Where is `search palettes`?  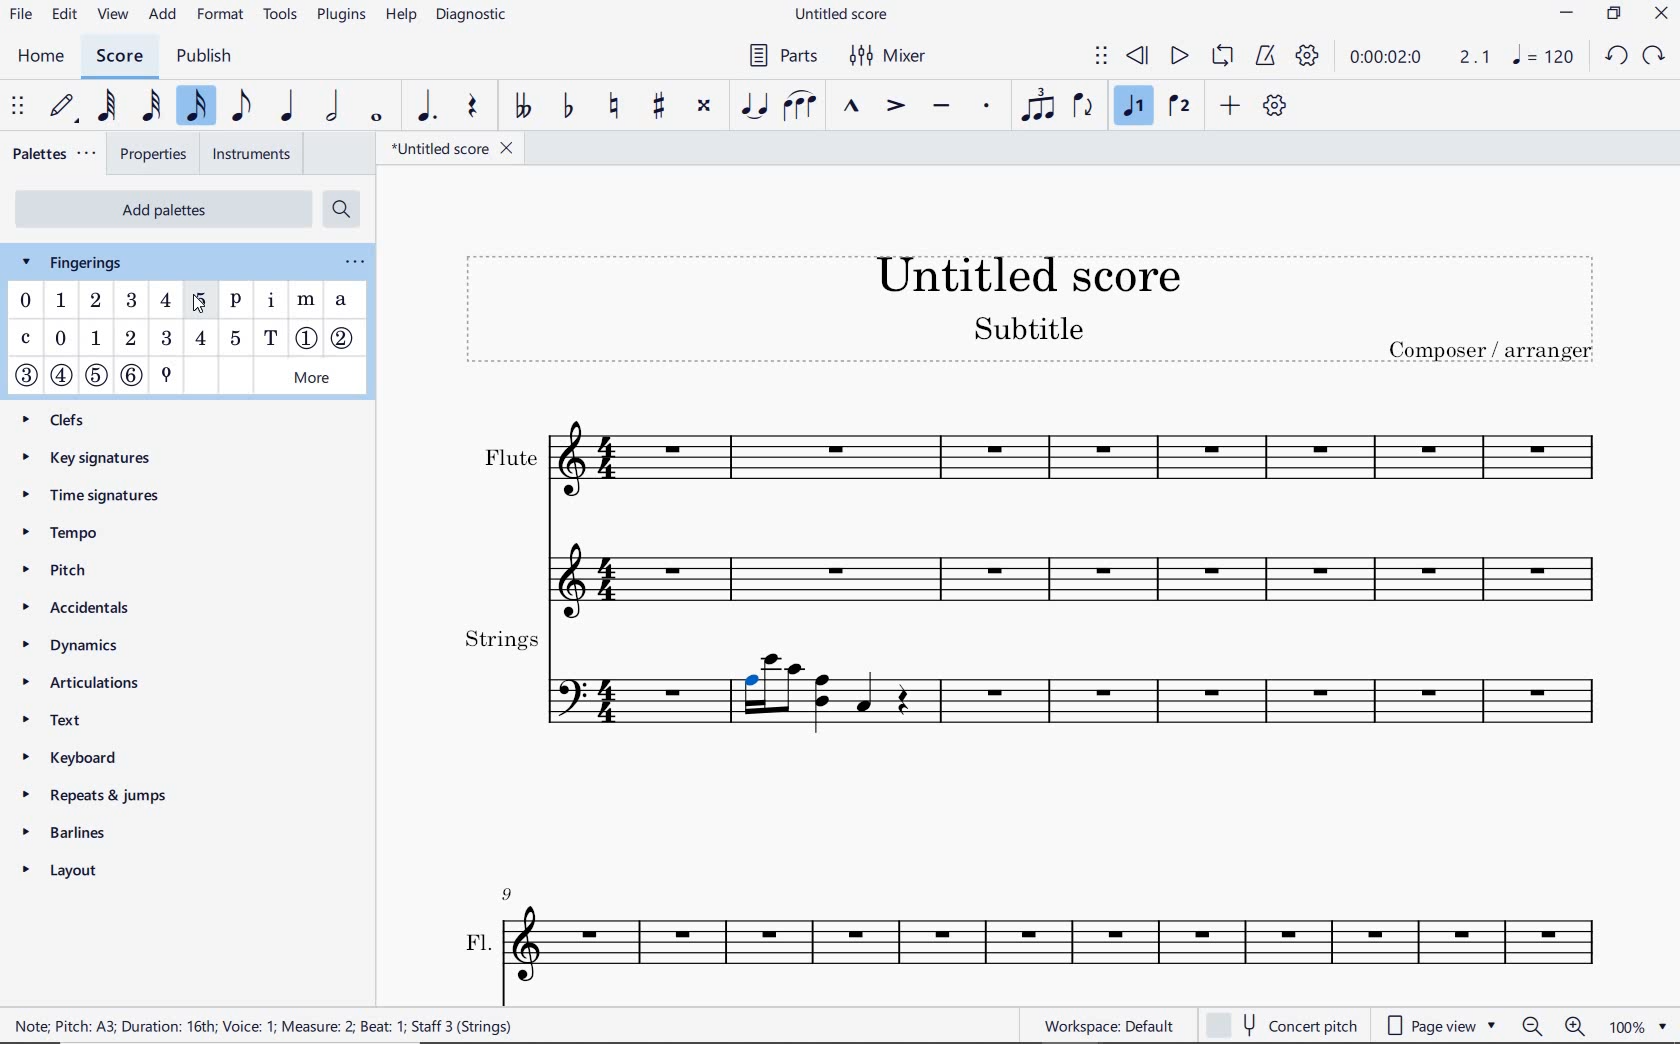
search palettes is located at coordinates (343, 212).